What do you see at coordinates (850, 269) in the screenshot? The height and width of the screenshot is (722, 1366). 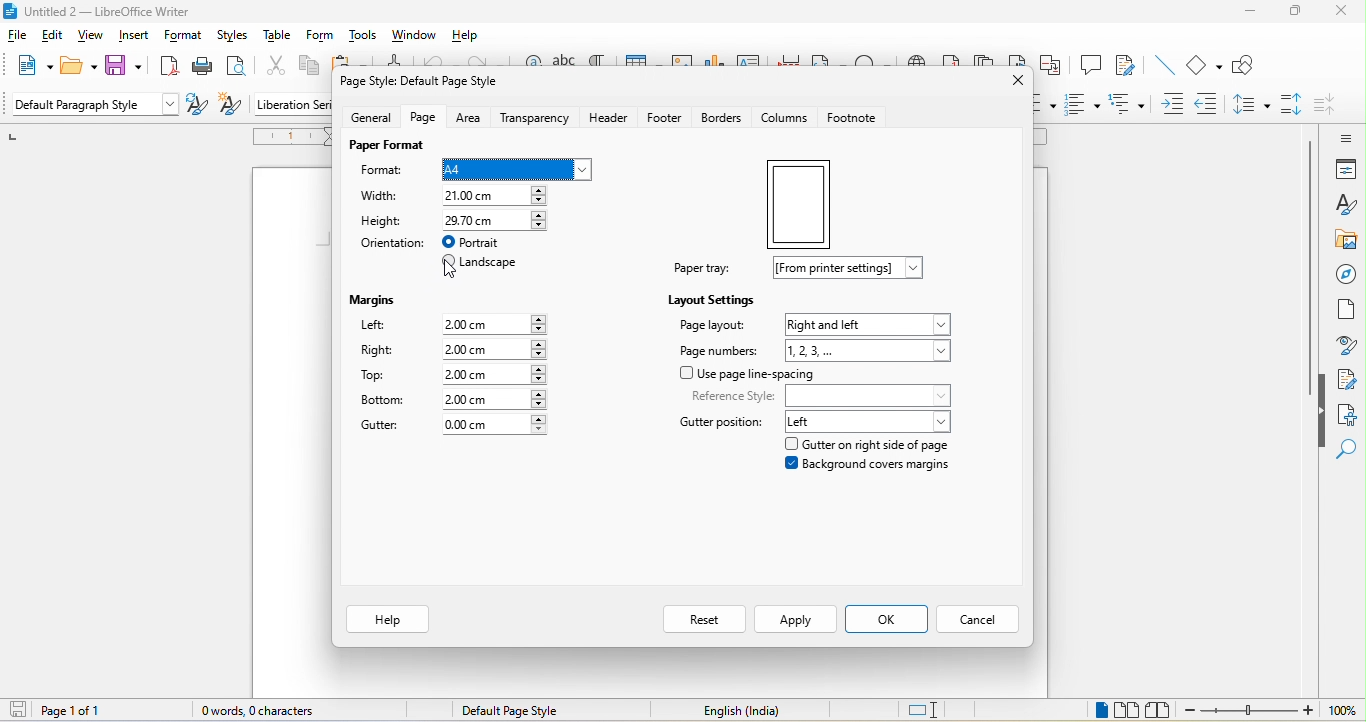 I see `from printer settings` at bounding box center [850, 269].